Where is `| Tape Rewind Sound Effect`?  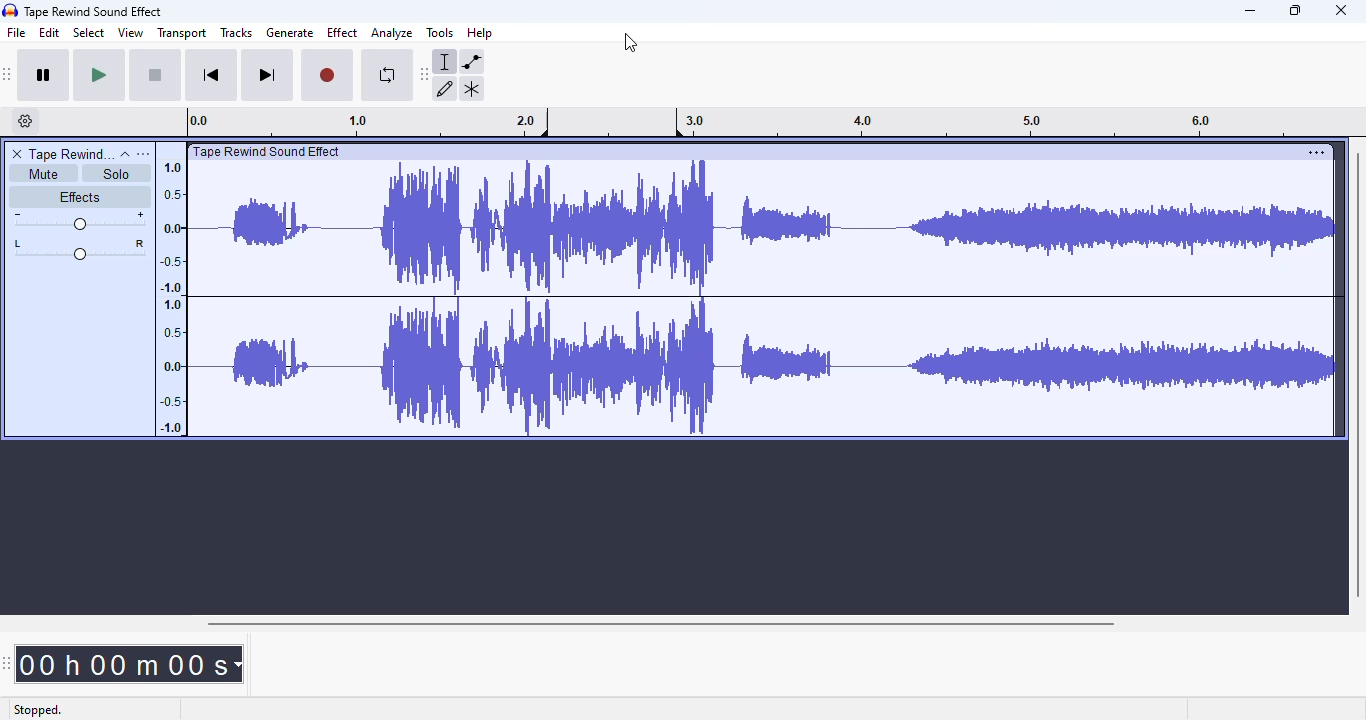
| Tape Rewind Sound Effect is located at coordinates (266, 152).